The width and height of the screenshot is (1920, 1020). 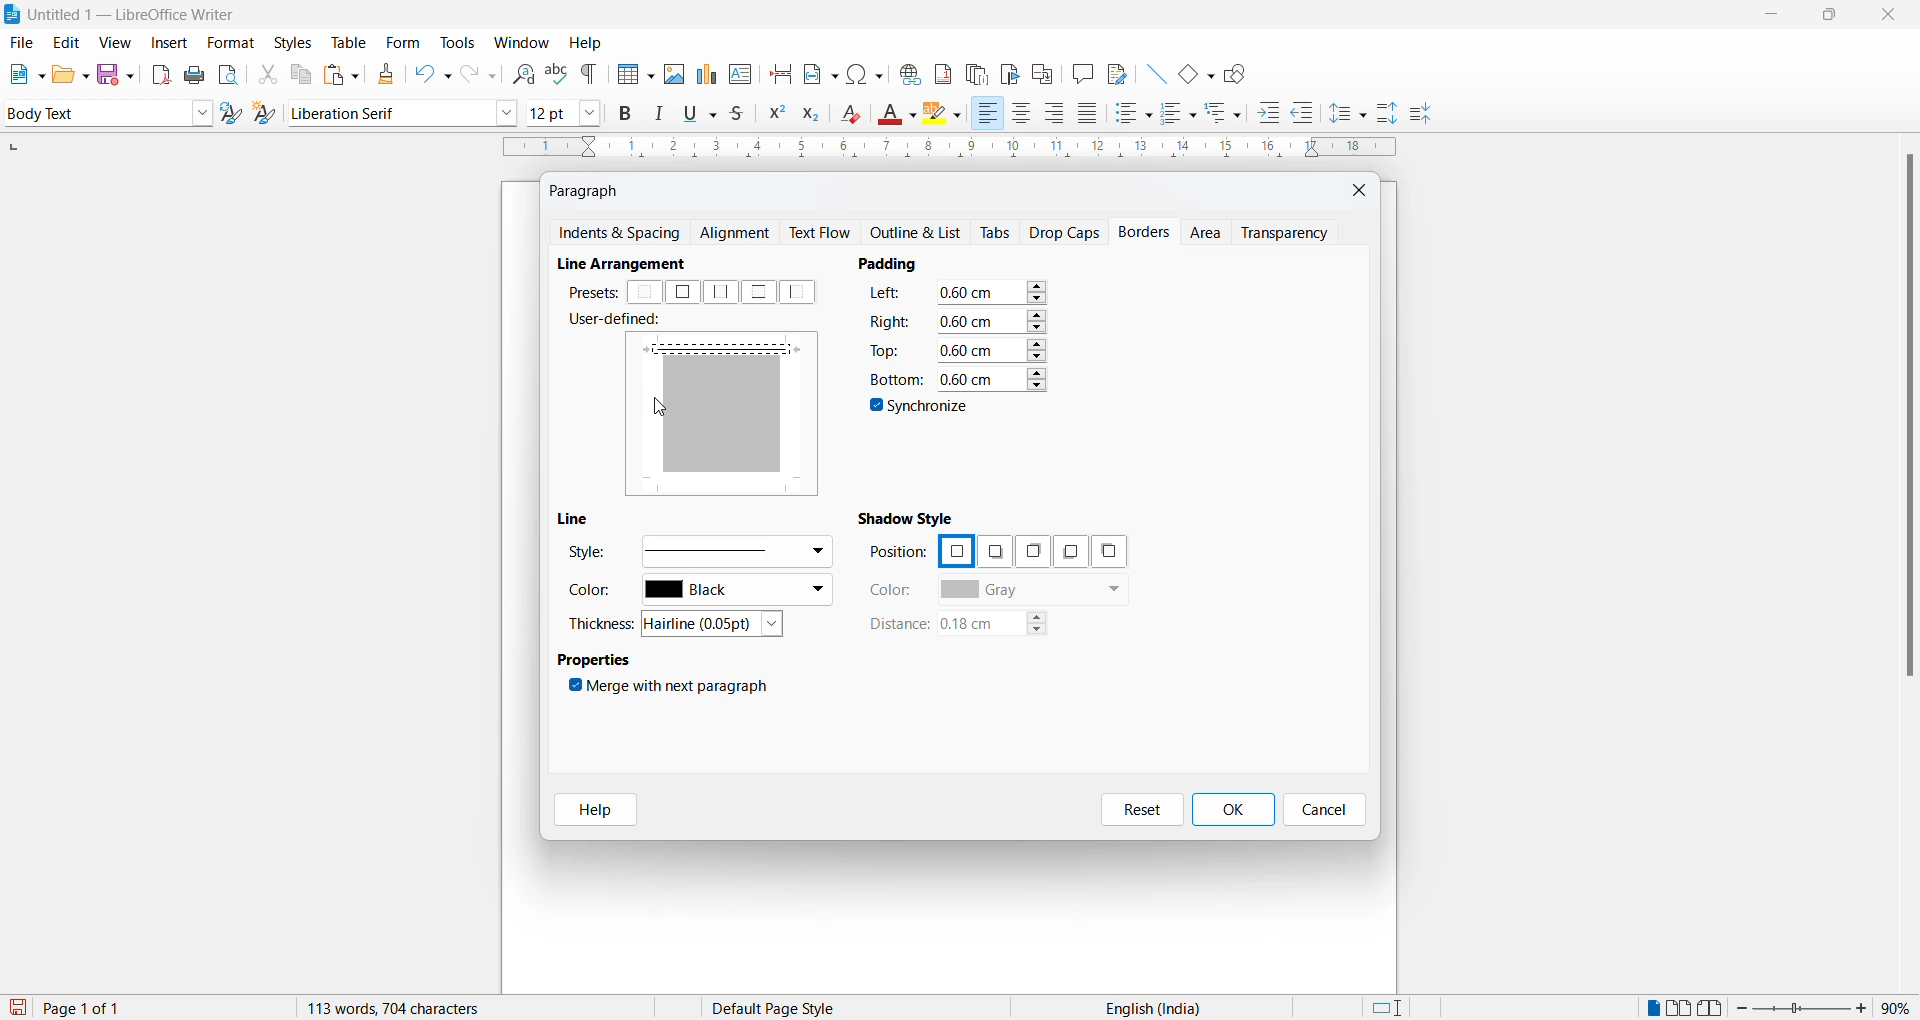 What do you see at coordinates (523, 43) in the screenshot?
I see `window` at bounding box center [523, 43].